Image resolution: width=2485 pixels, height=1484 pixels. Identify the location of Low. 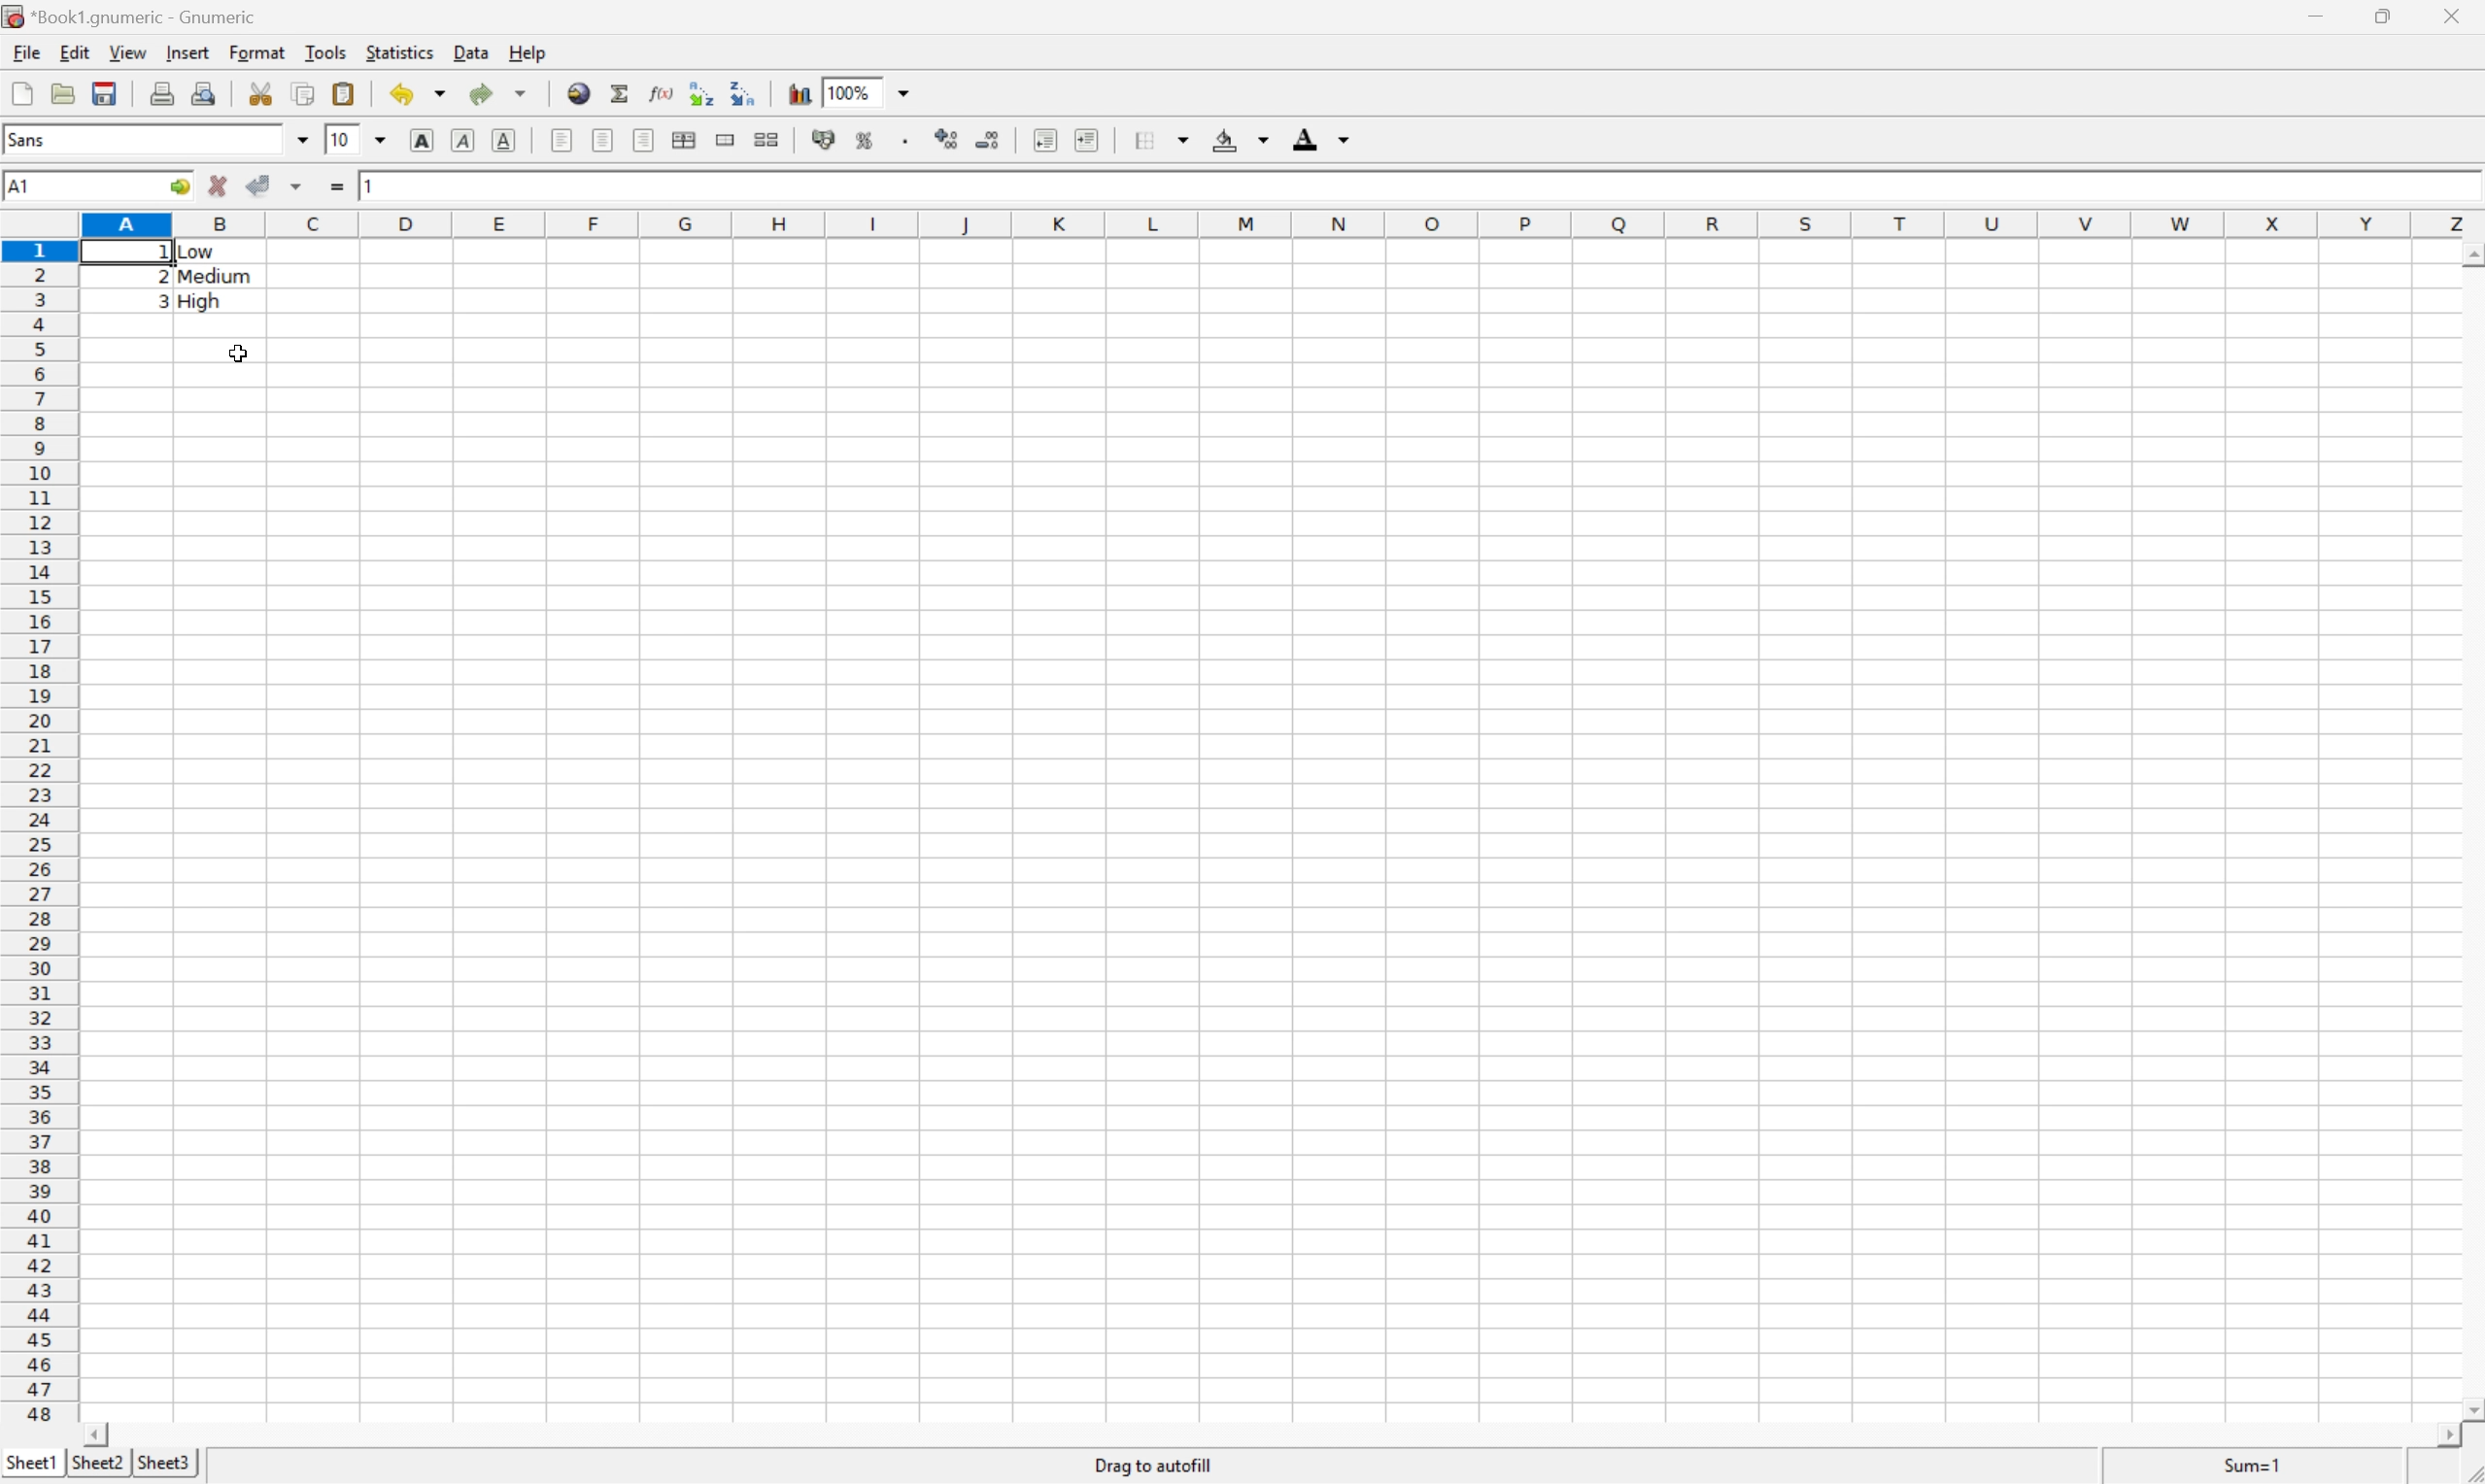
(207, 252).